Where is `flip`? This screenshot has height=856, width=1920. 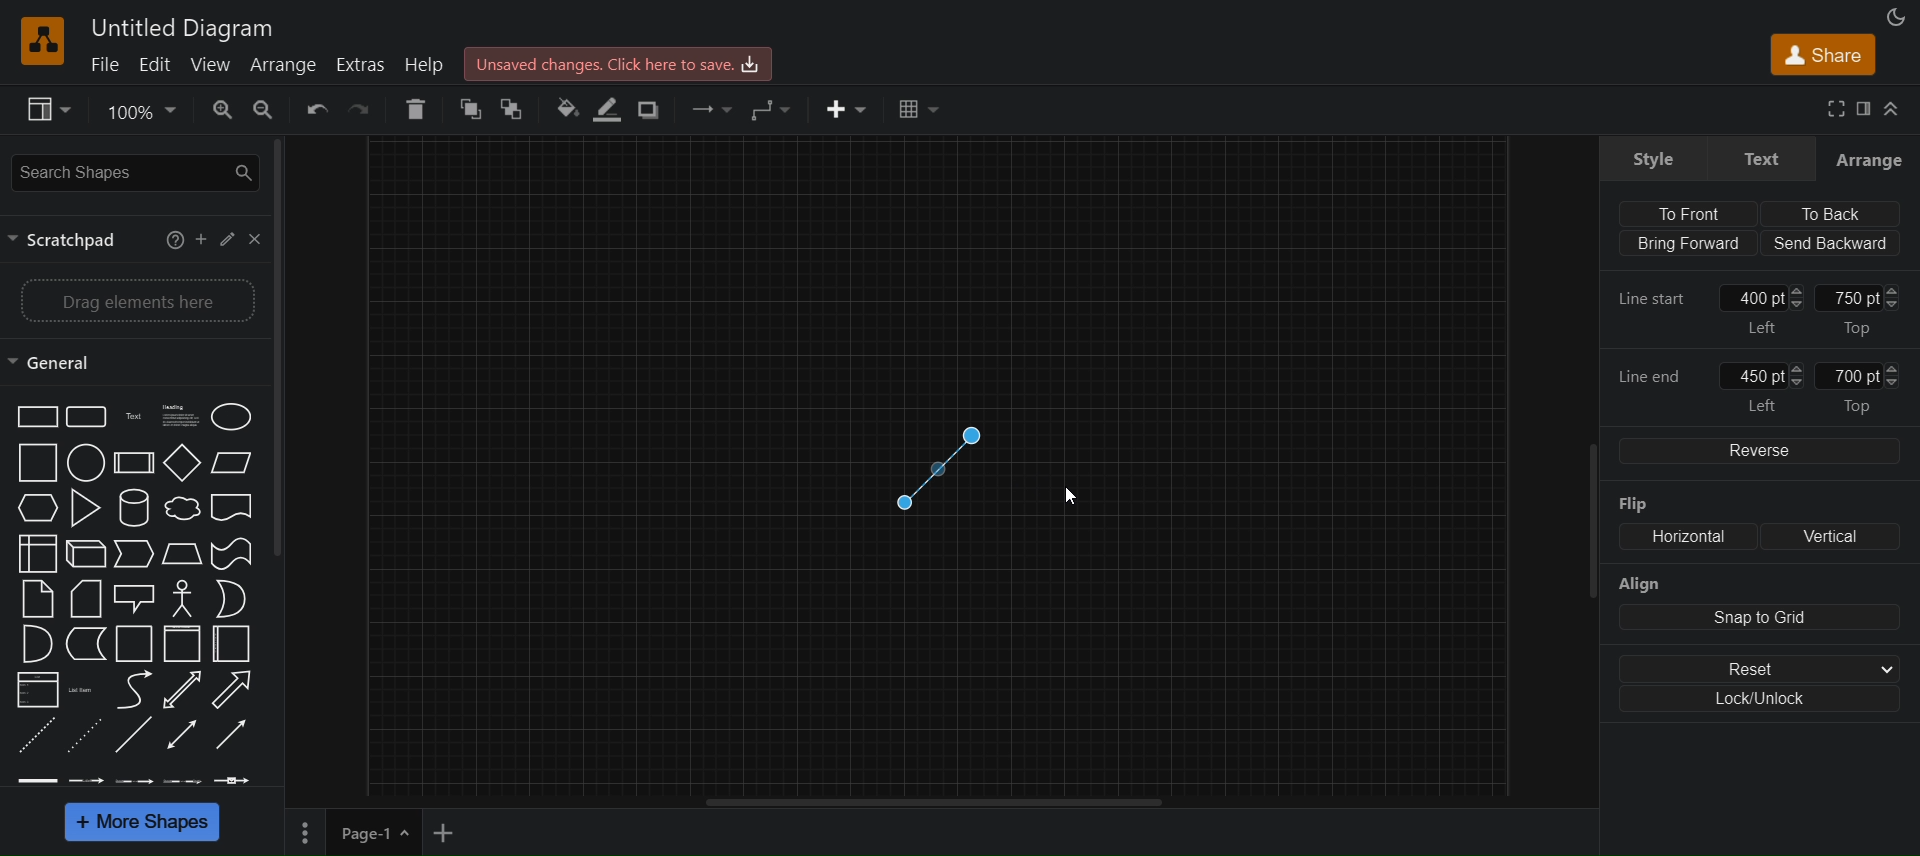 flip is located at coordinates (1650, 506).